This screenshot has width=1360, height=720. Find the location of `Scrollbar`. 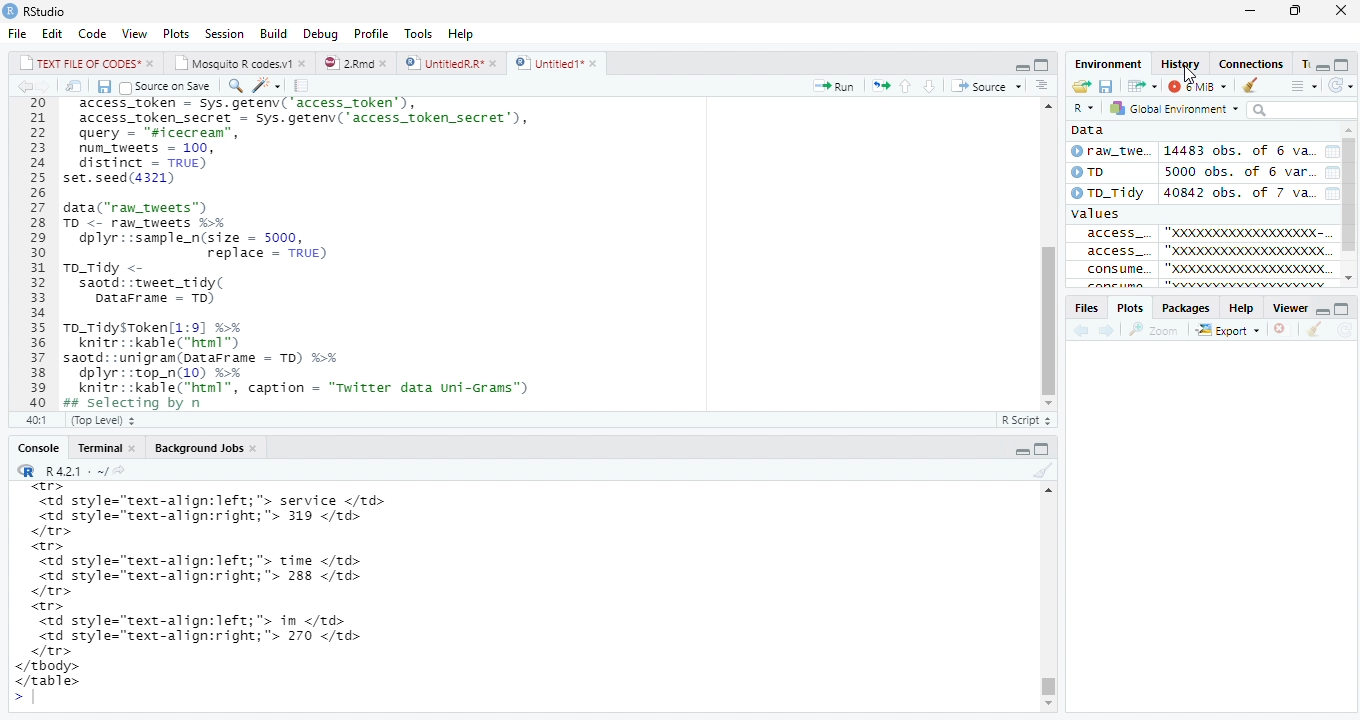

Scrollbar is located at coordinates (1050, 603).